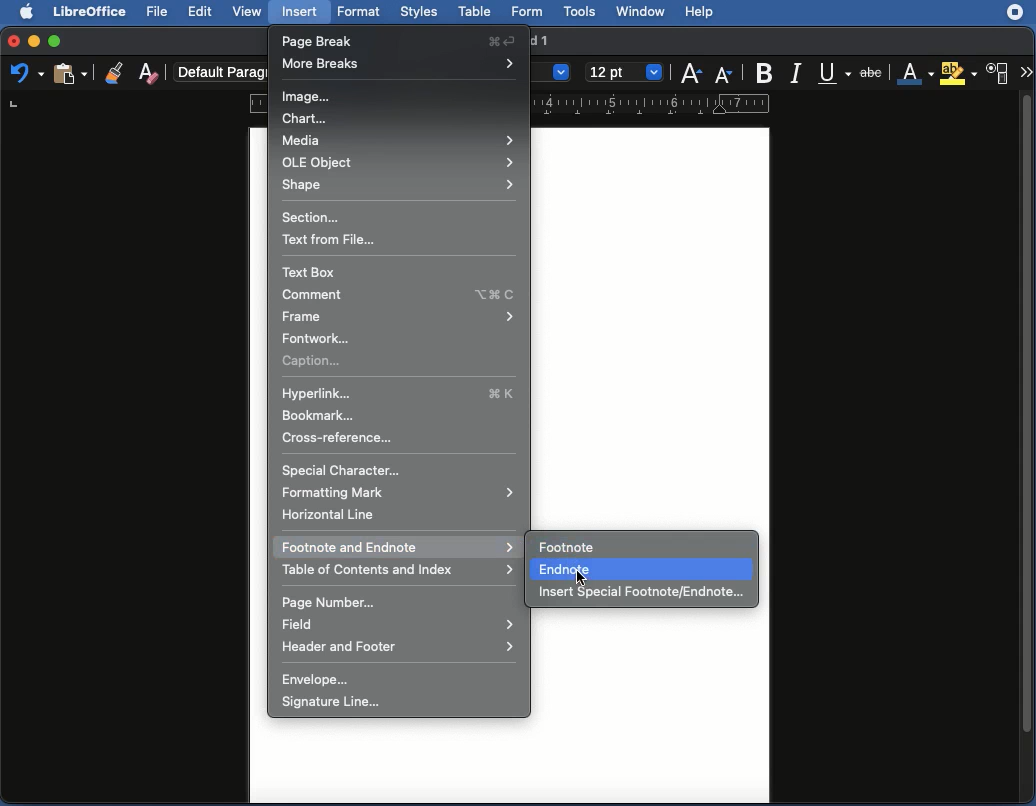 Image resolution: width=1036 pixels, height=806 pixels. Describe the element at coordinates (398, 626) in the screenshot. I see `Field` at that location.